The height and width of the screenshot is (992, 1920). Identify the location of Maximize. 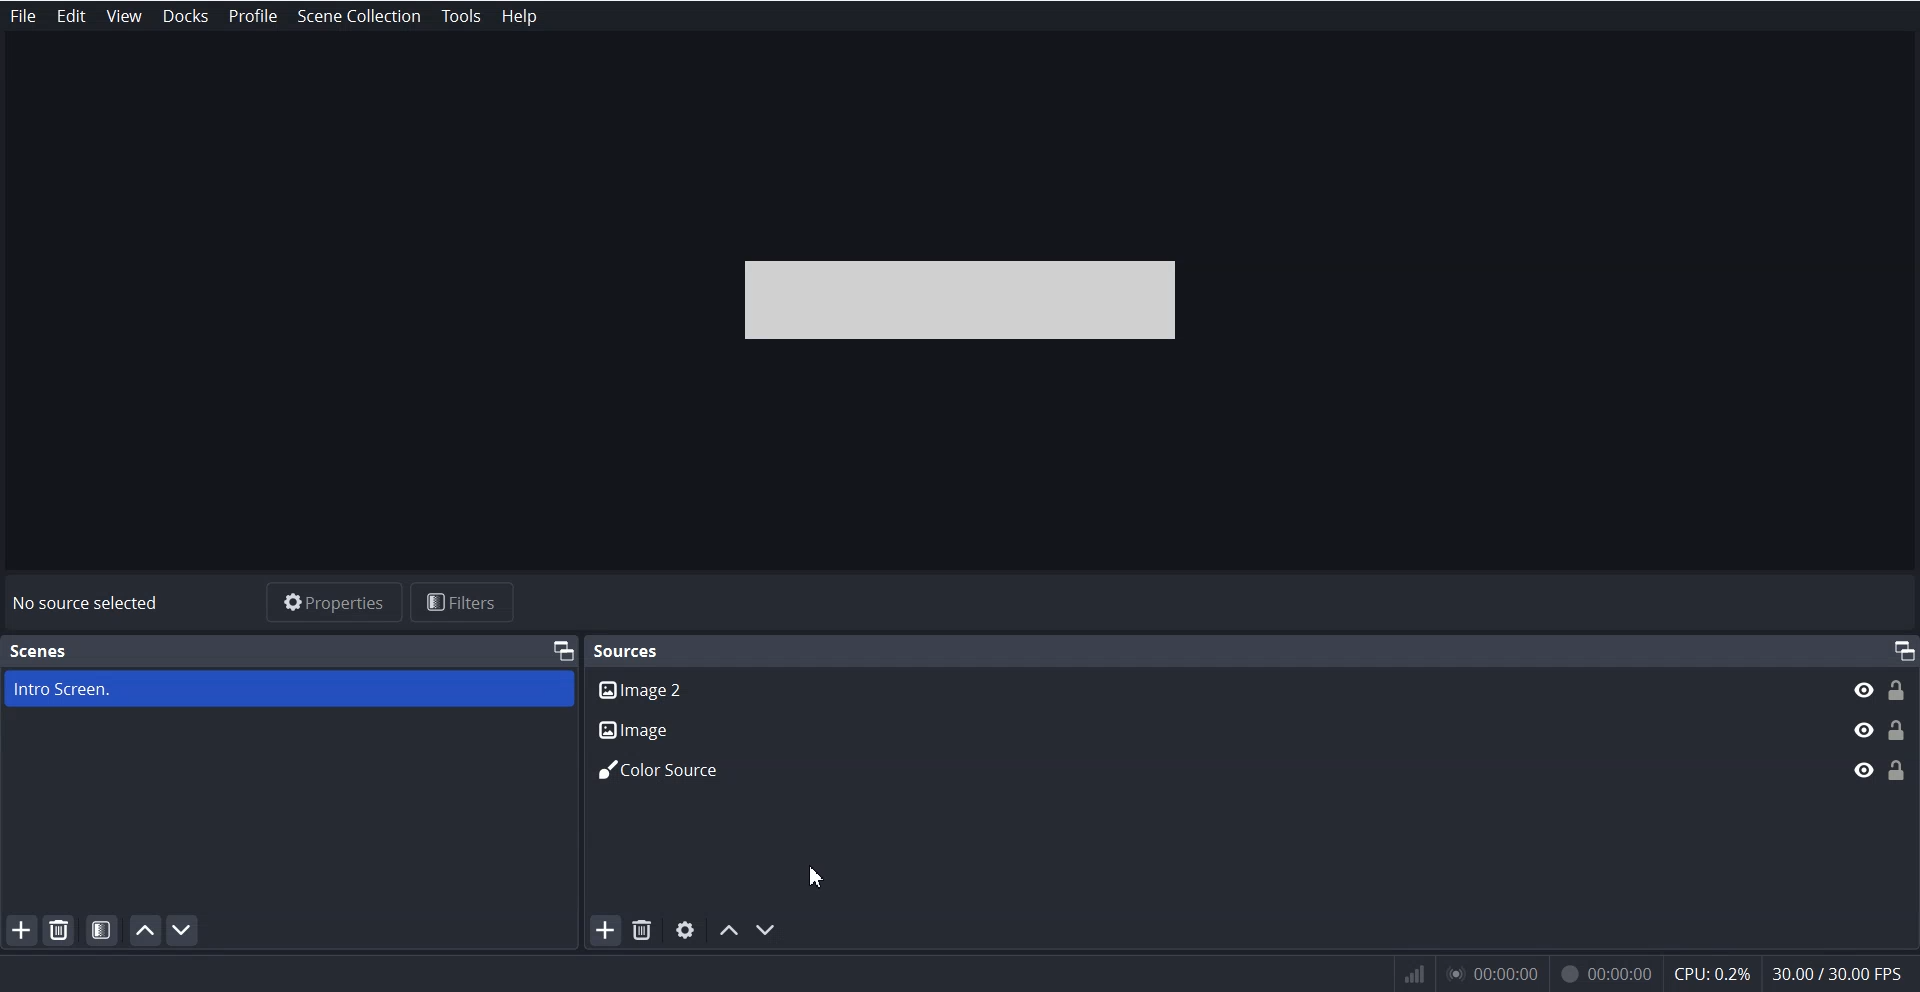
(562, 649).